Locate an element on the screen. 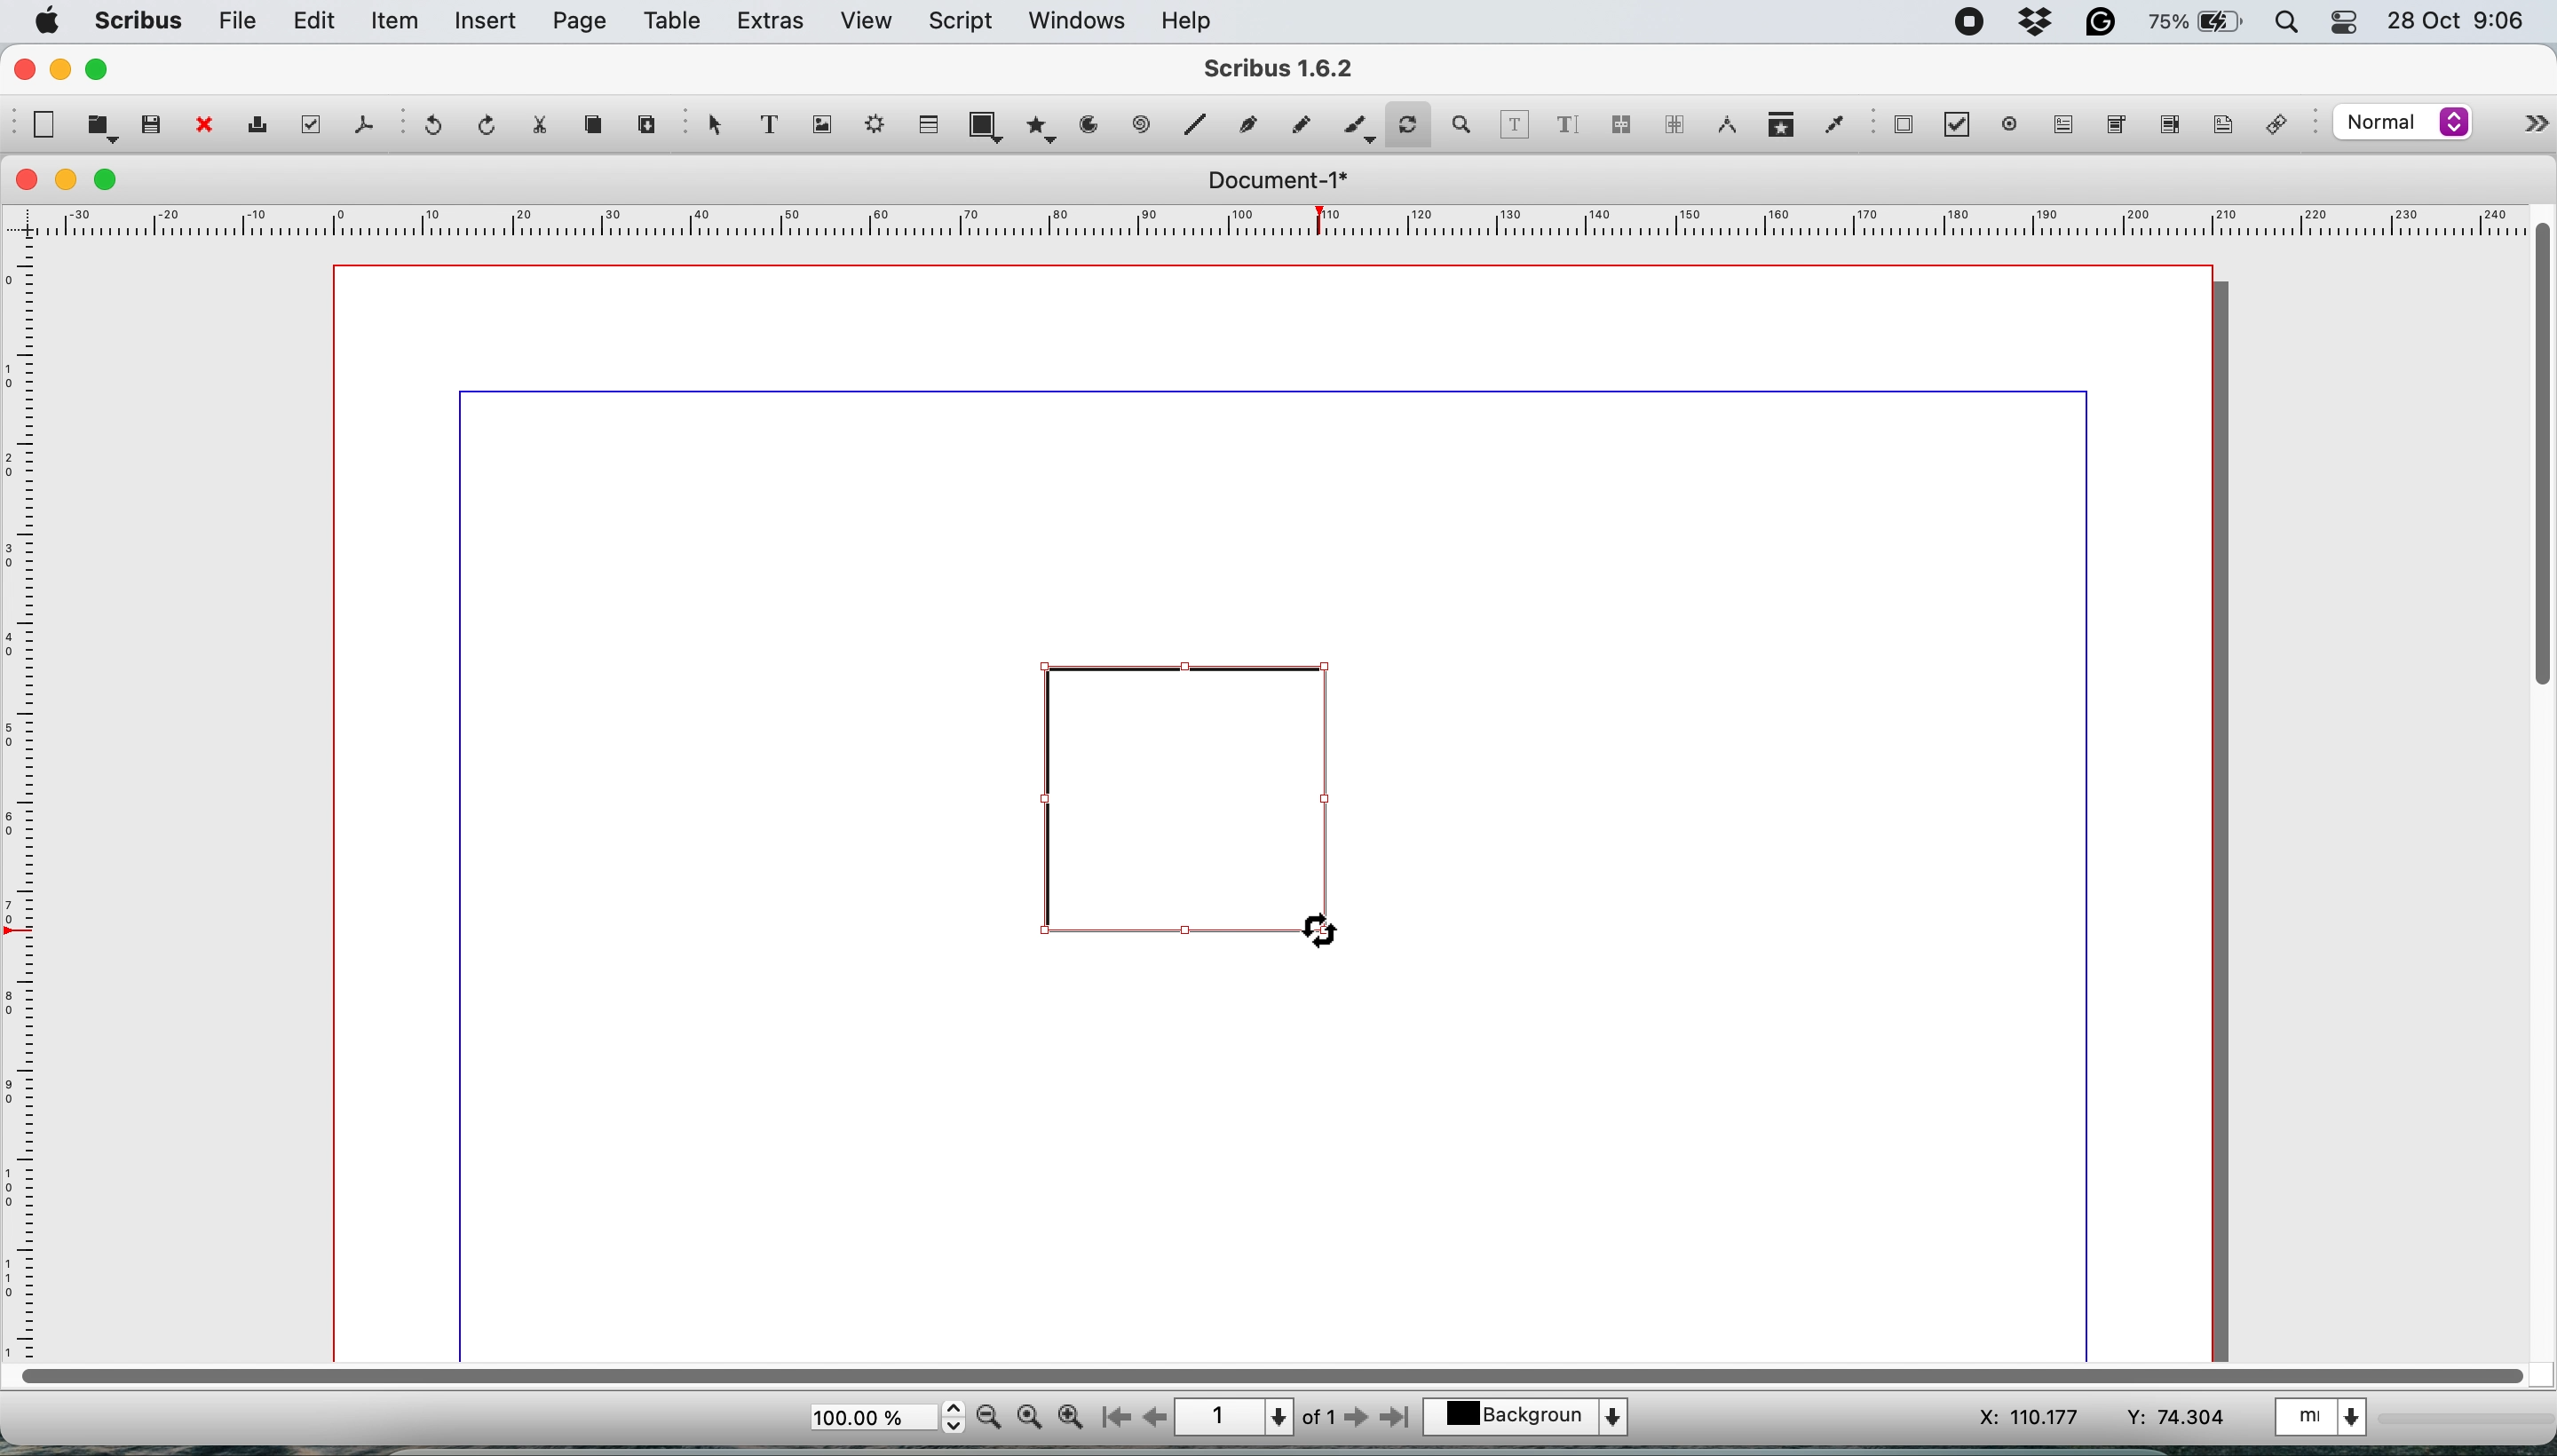 The width and height of the screenshot is (2557, 1456). unlink text frames is located at coordinates (1673, 126).